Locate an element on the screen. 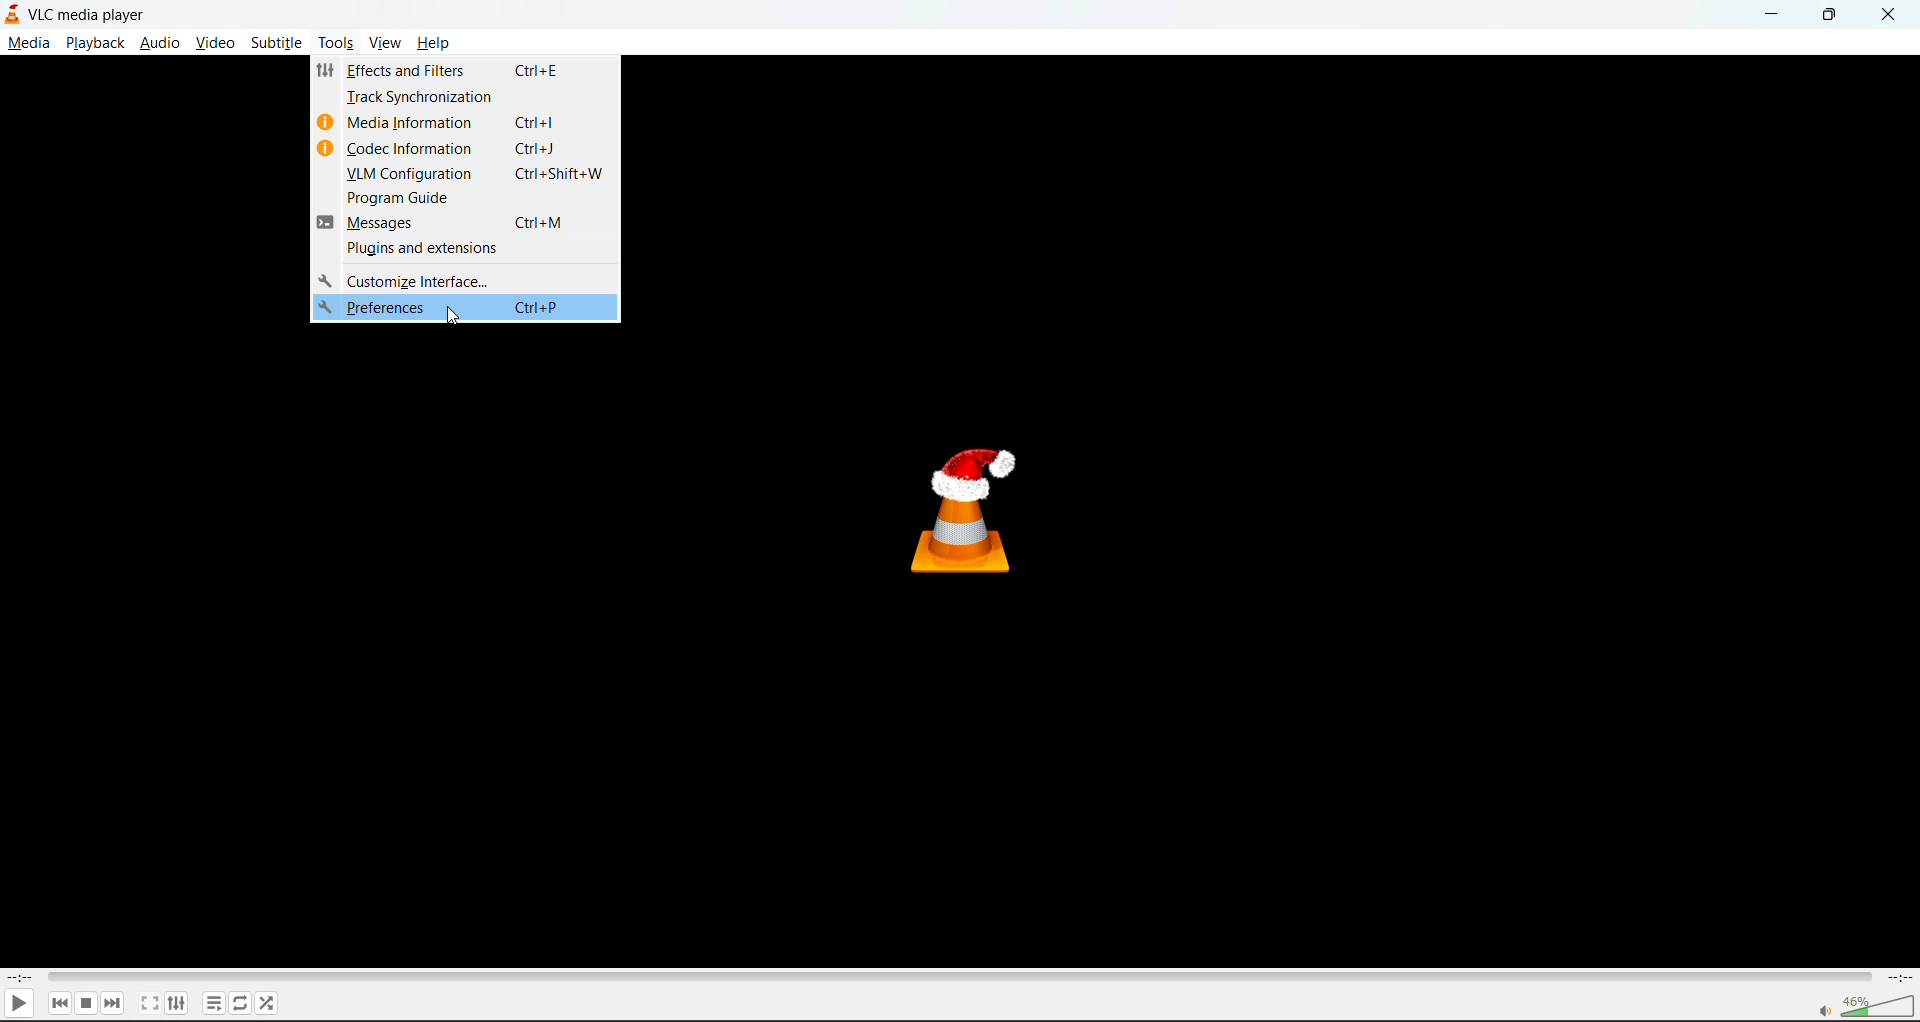  messages is located at coordinates (383, 224).